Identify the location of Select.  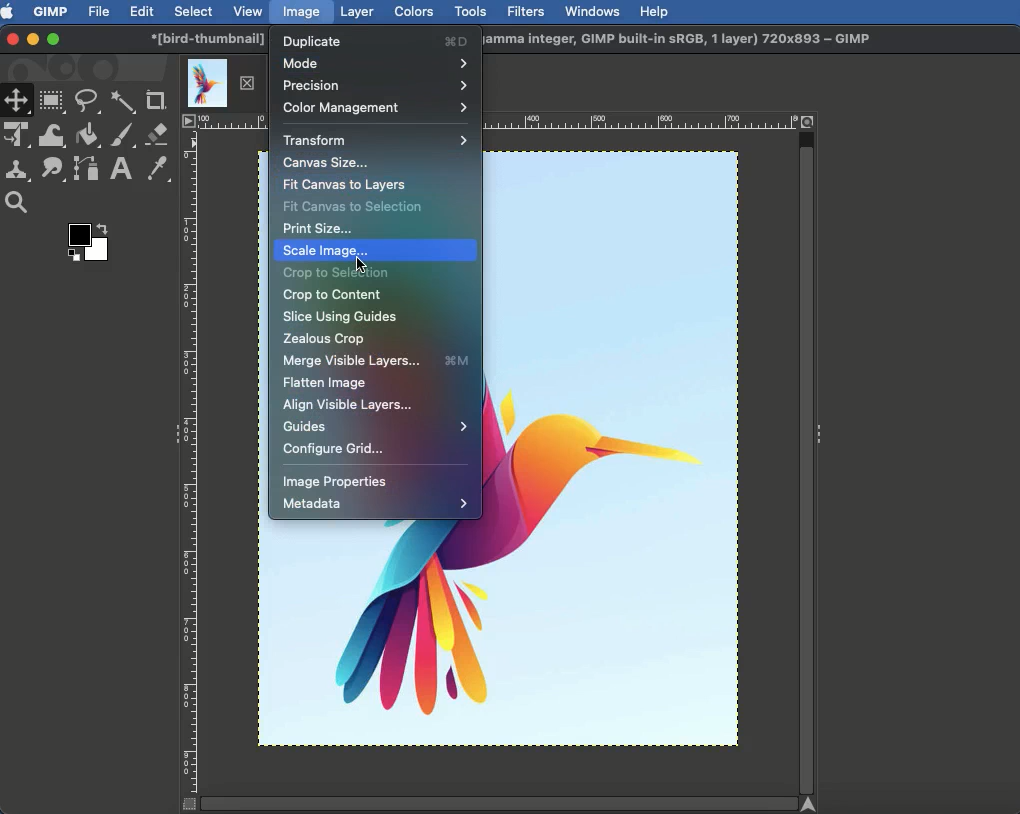
(192, 11).